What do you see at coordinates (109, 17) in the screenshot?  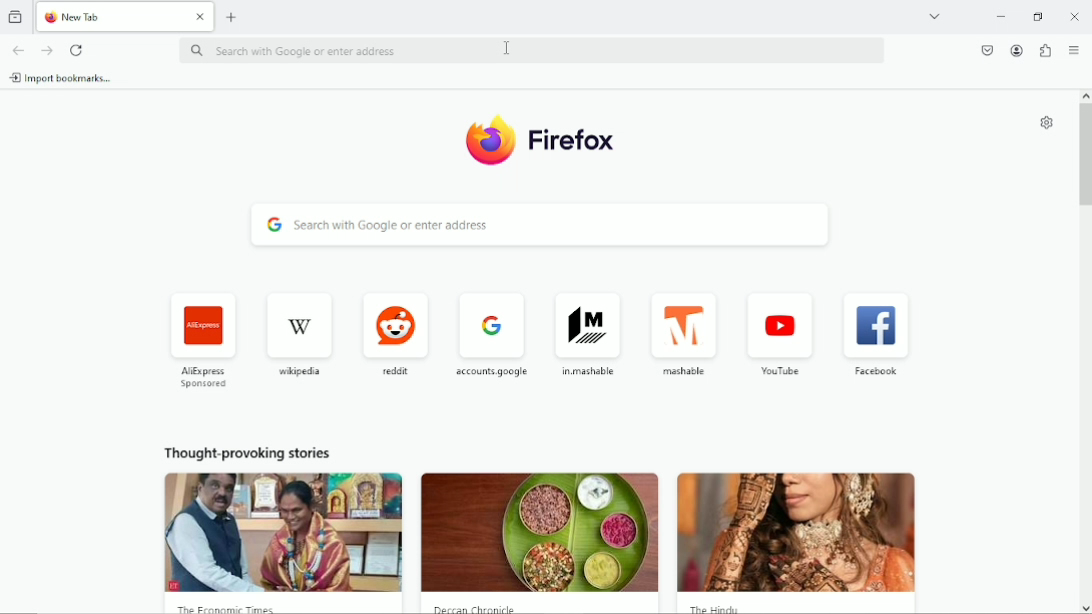 I see `new tab` at bounding box center [109, 17].